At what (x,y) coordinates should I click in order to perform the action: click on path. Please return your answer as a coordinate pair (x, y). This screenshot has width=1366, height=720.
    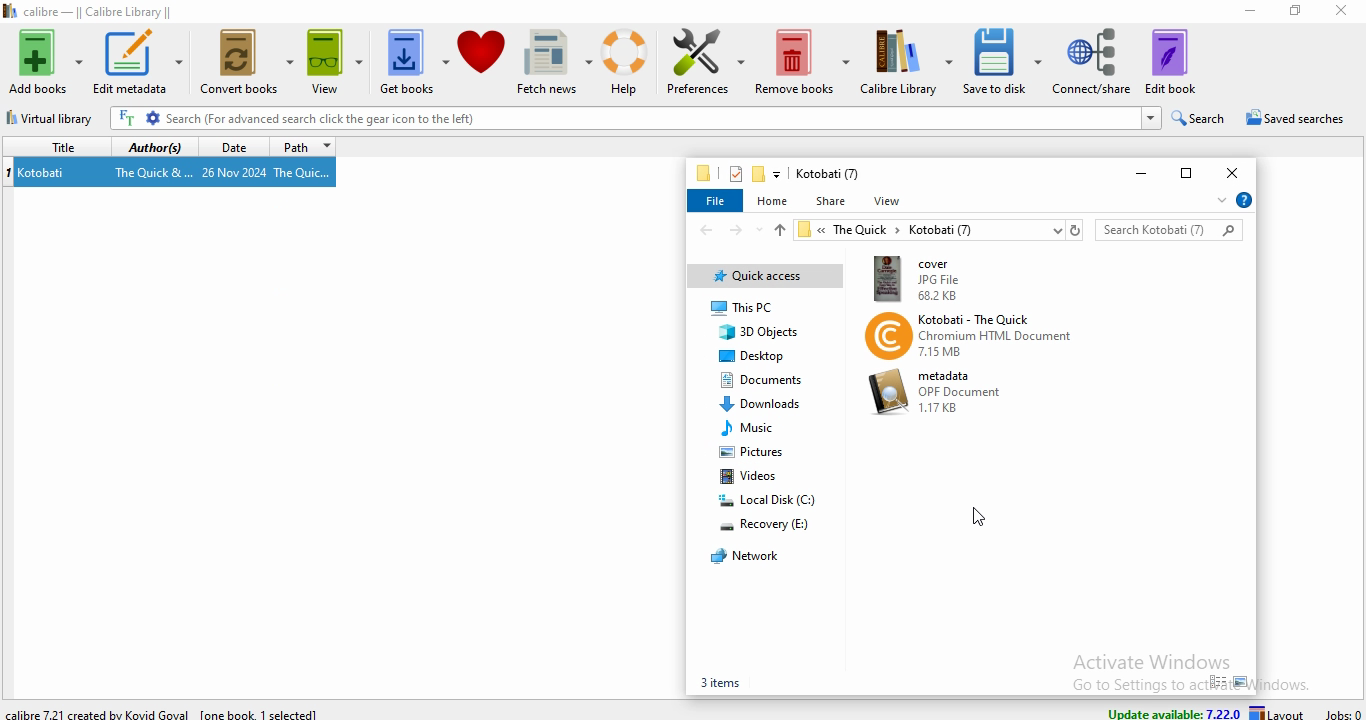
    Looking at the image, I should click on (303, 147).